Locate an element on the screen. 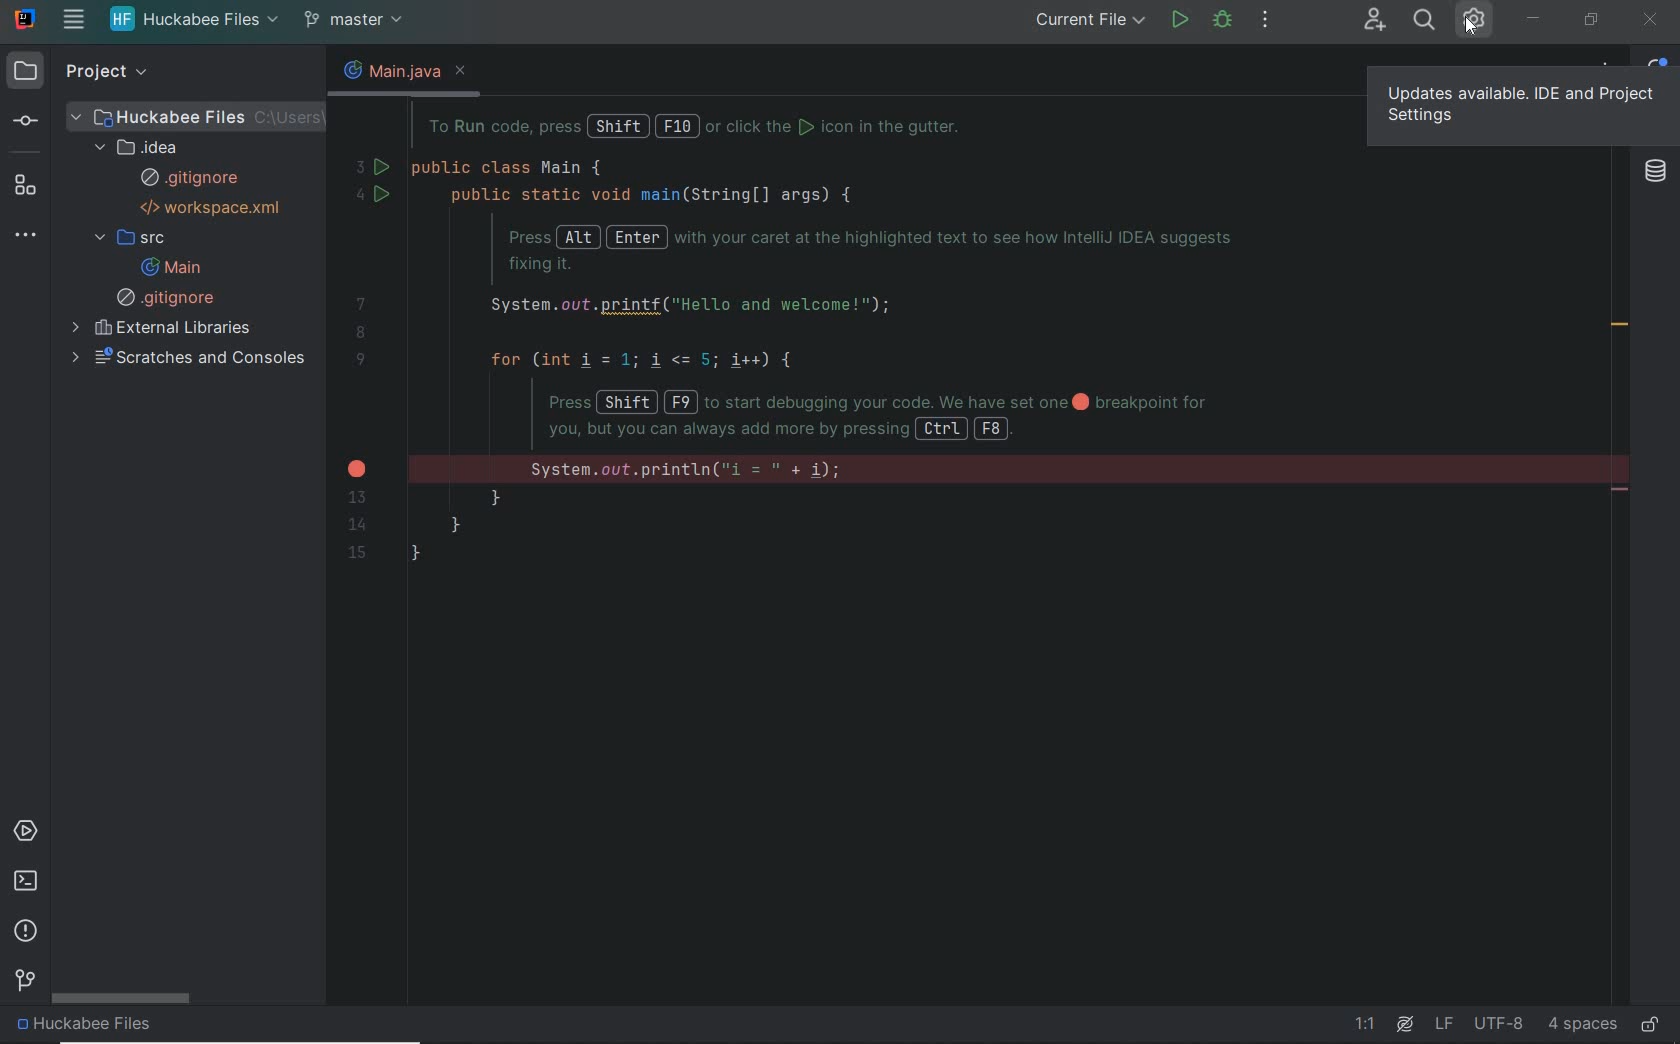 The width and height of the screenshot is (1680, 1044). main menu is located at coordinates (73, 22).